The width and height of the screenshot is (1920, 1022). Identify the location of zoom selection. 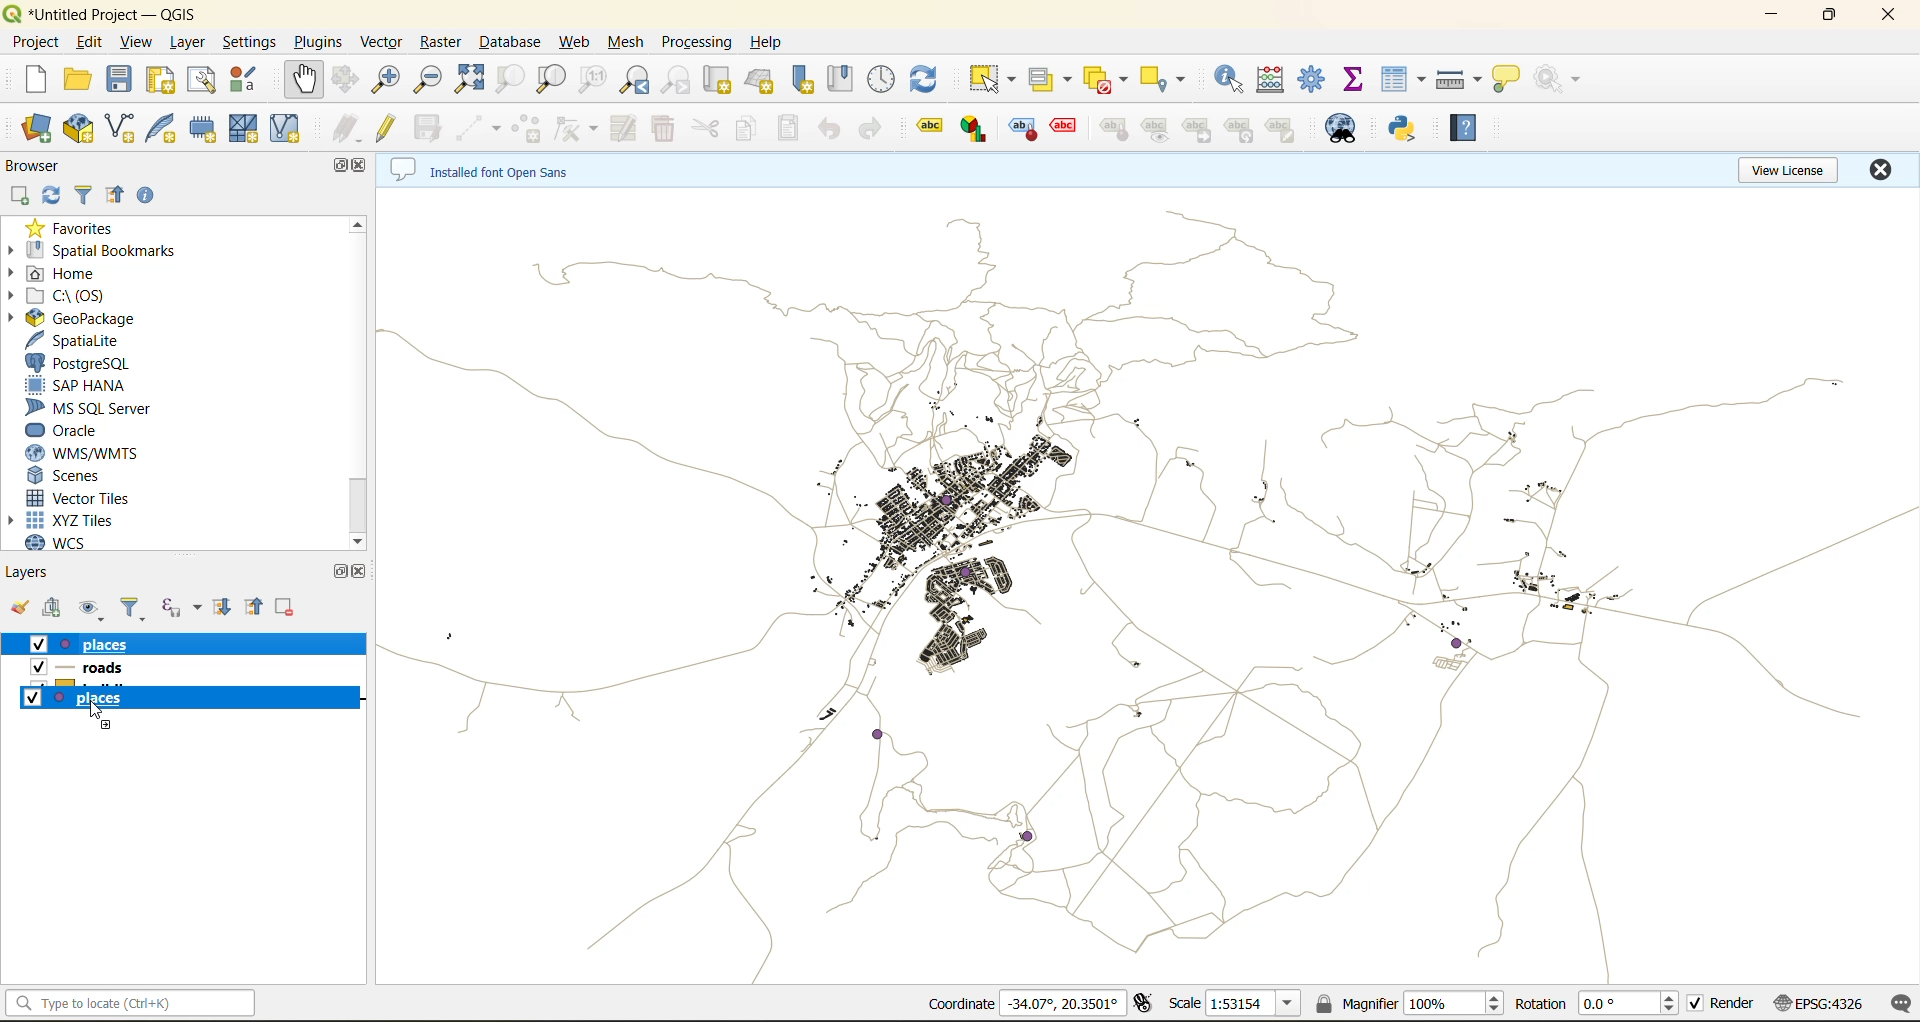
(511, 80).